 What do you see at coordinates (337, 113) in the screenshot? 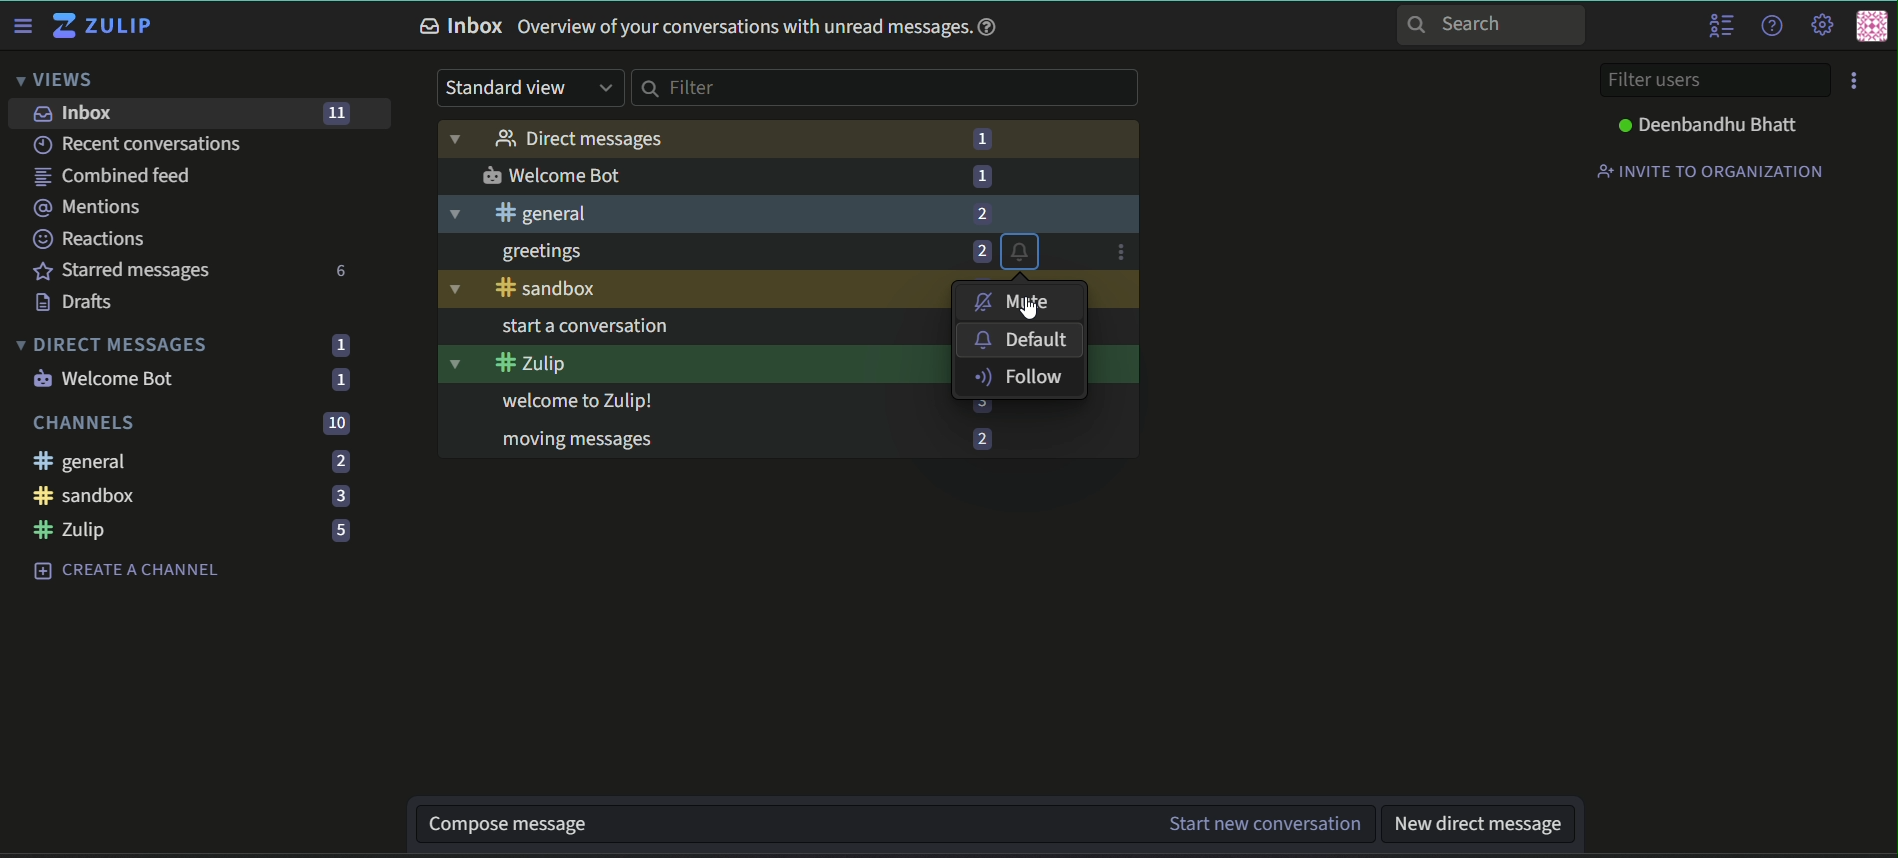
I see `number` at bounding box center [337, 113].